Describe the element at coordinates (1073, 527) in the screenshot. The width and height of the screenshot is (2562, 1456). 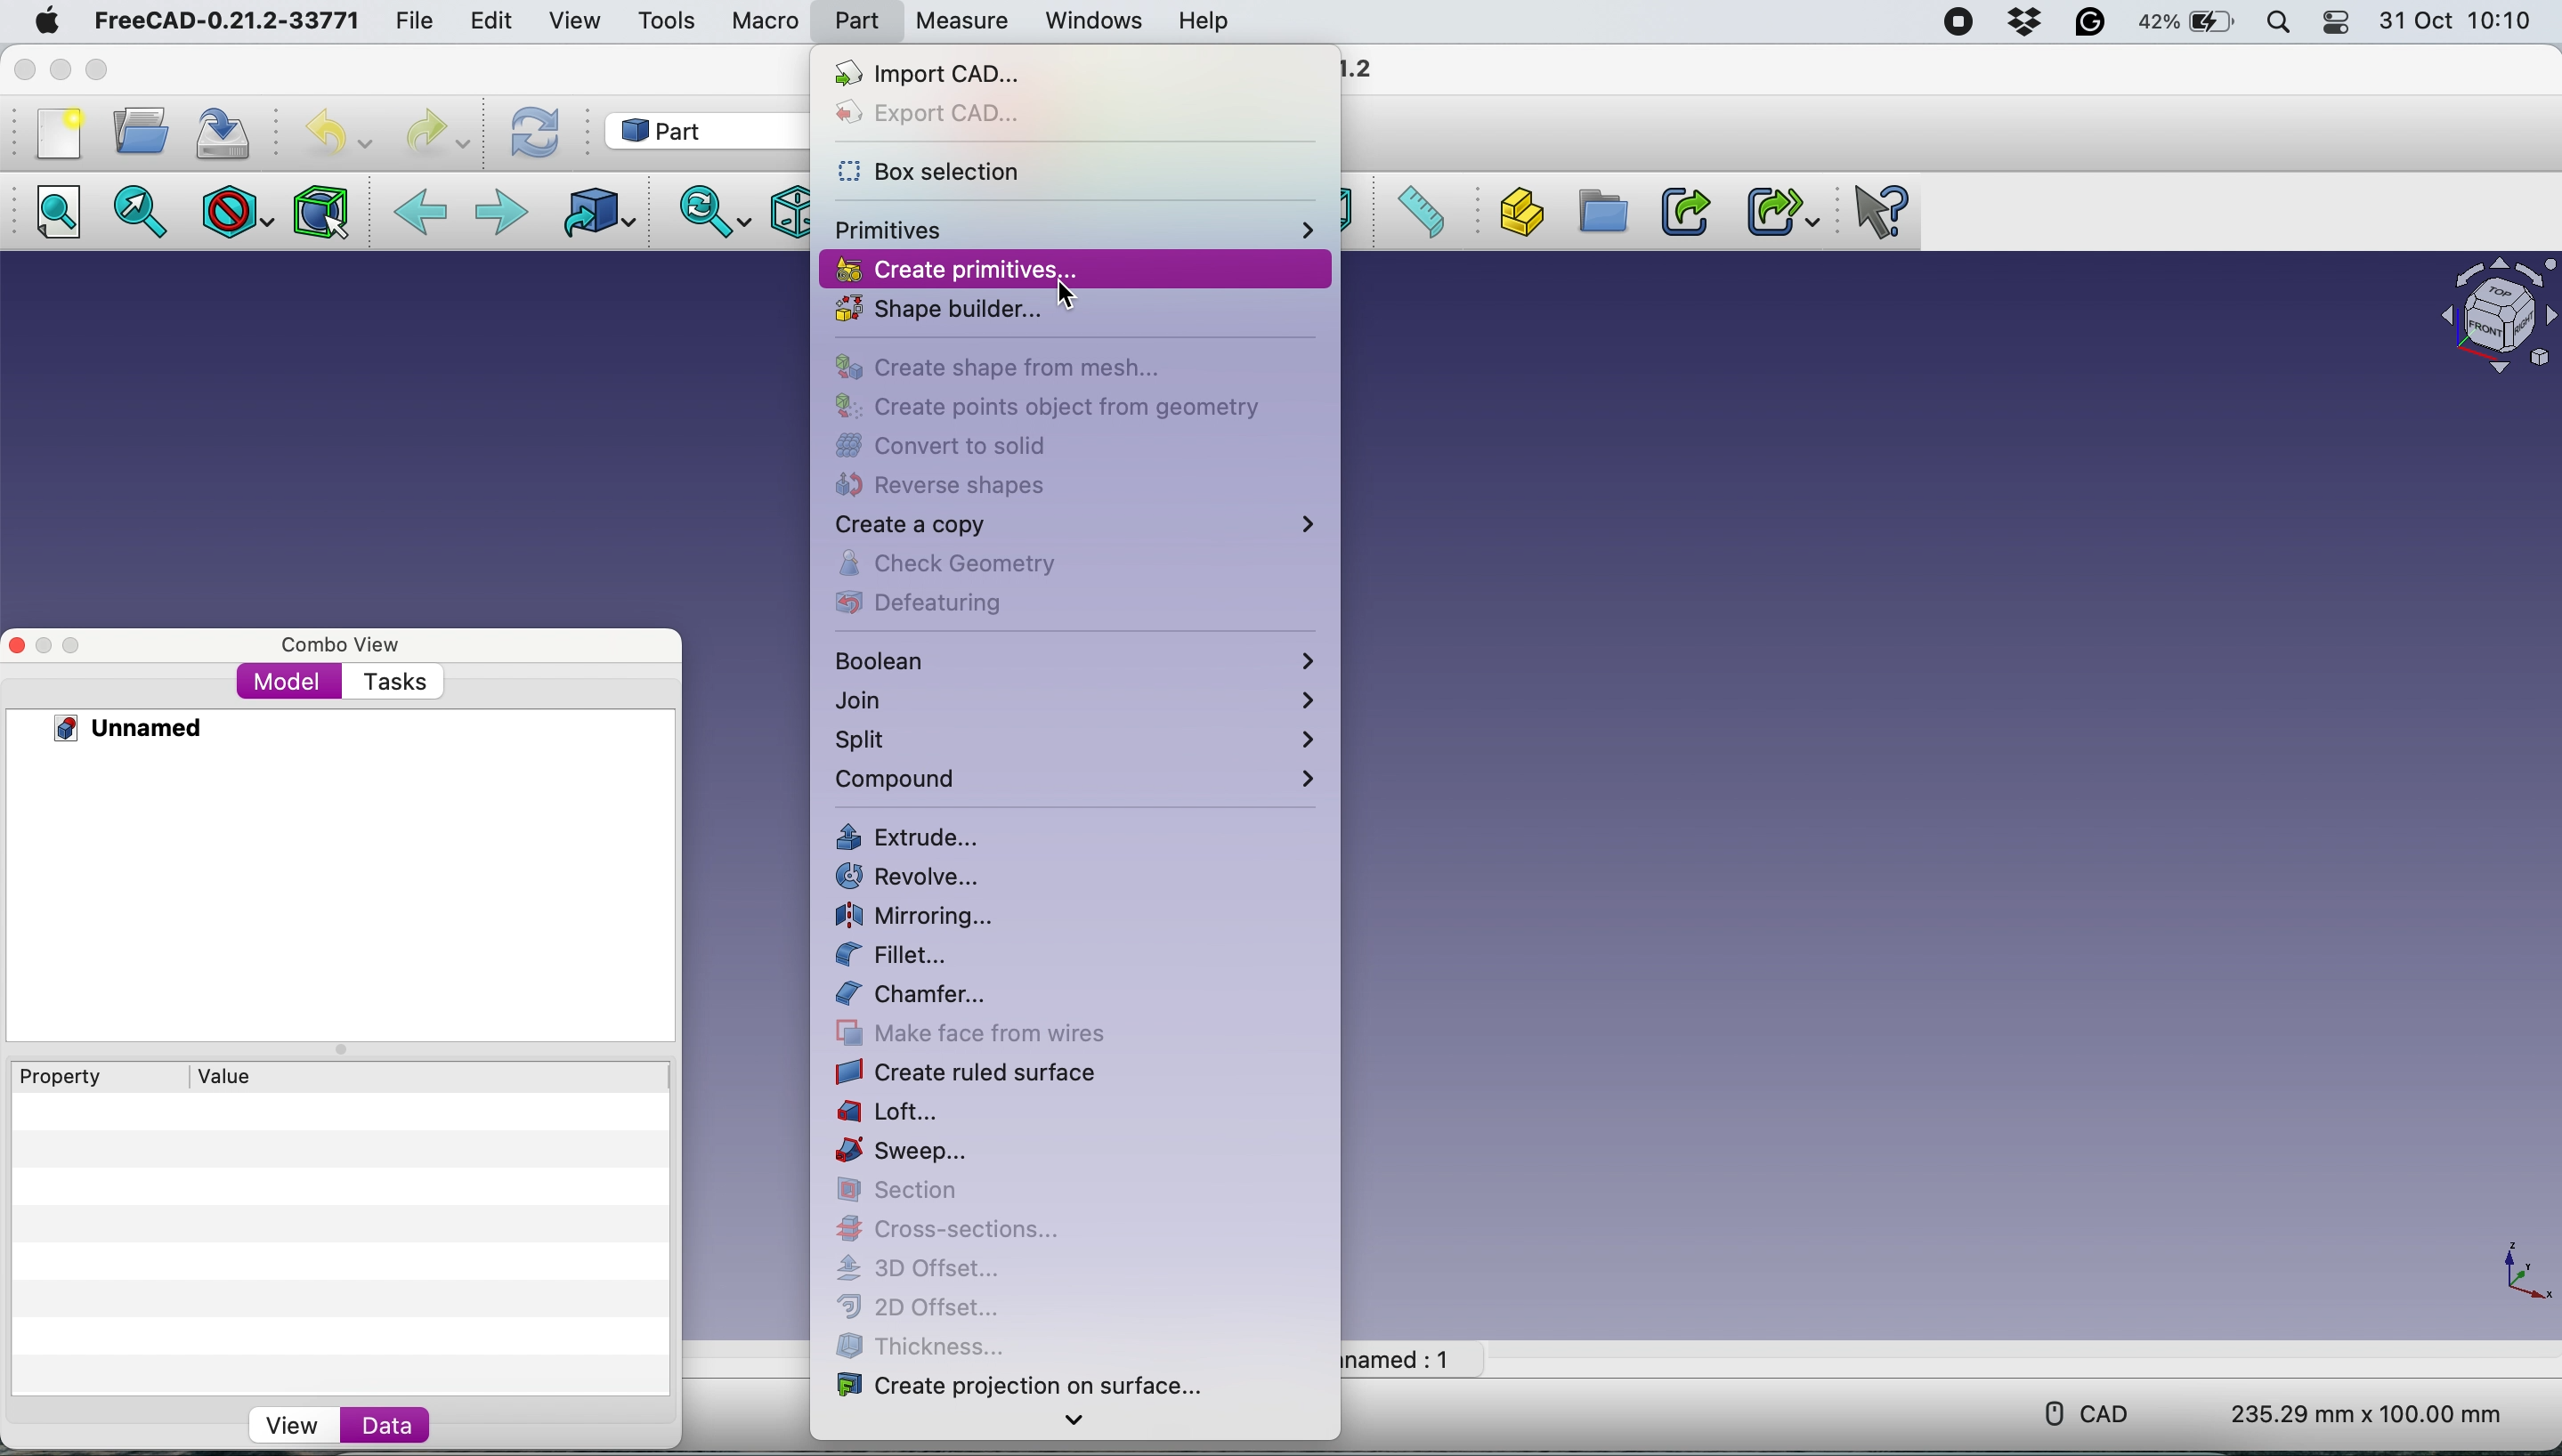
I see `create a copy` at that location.